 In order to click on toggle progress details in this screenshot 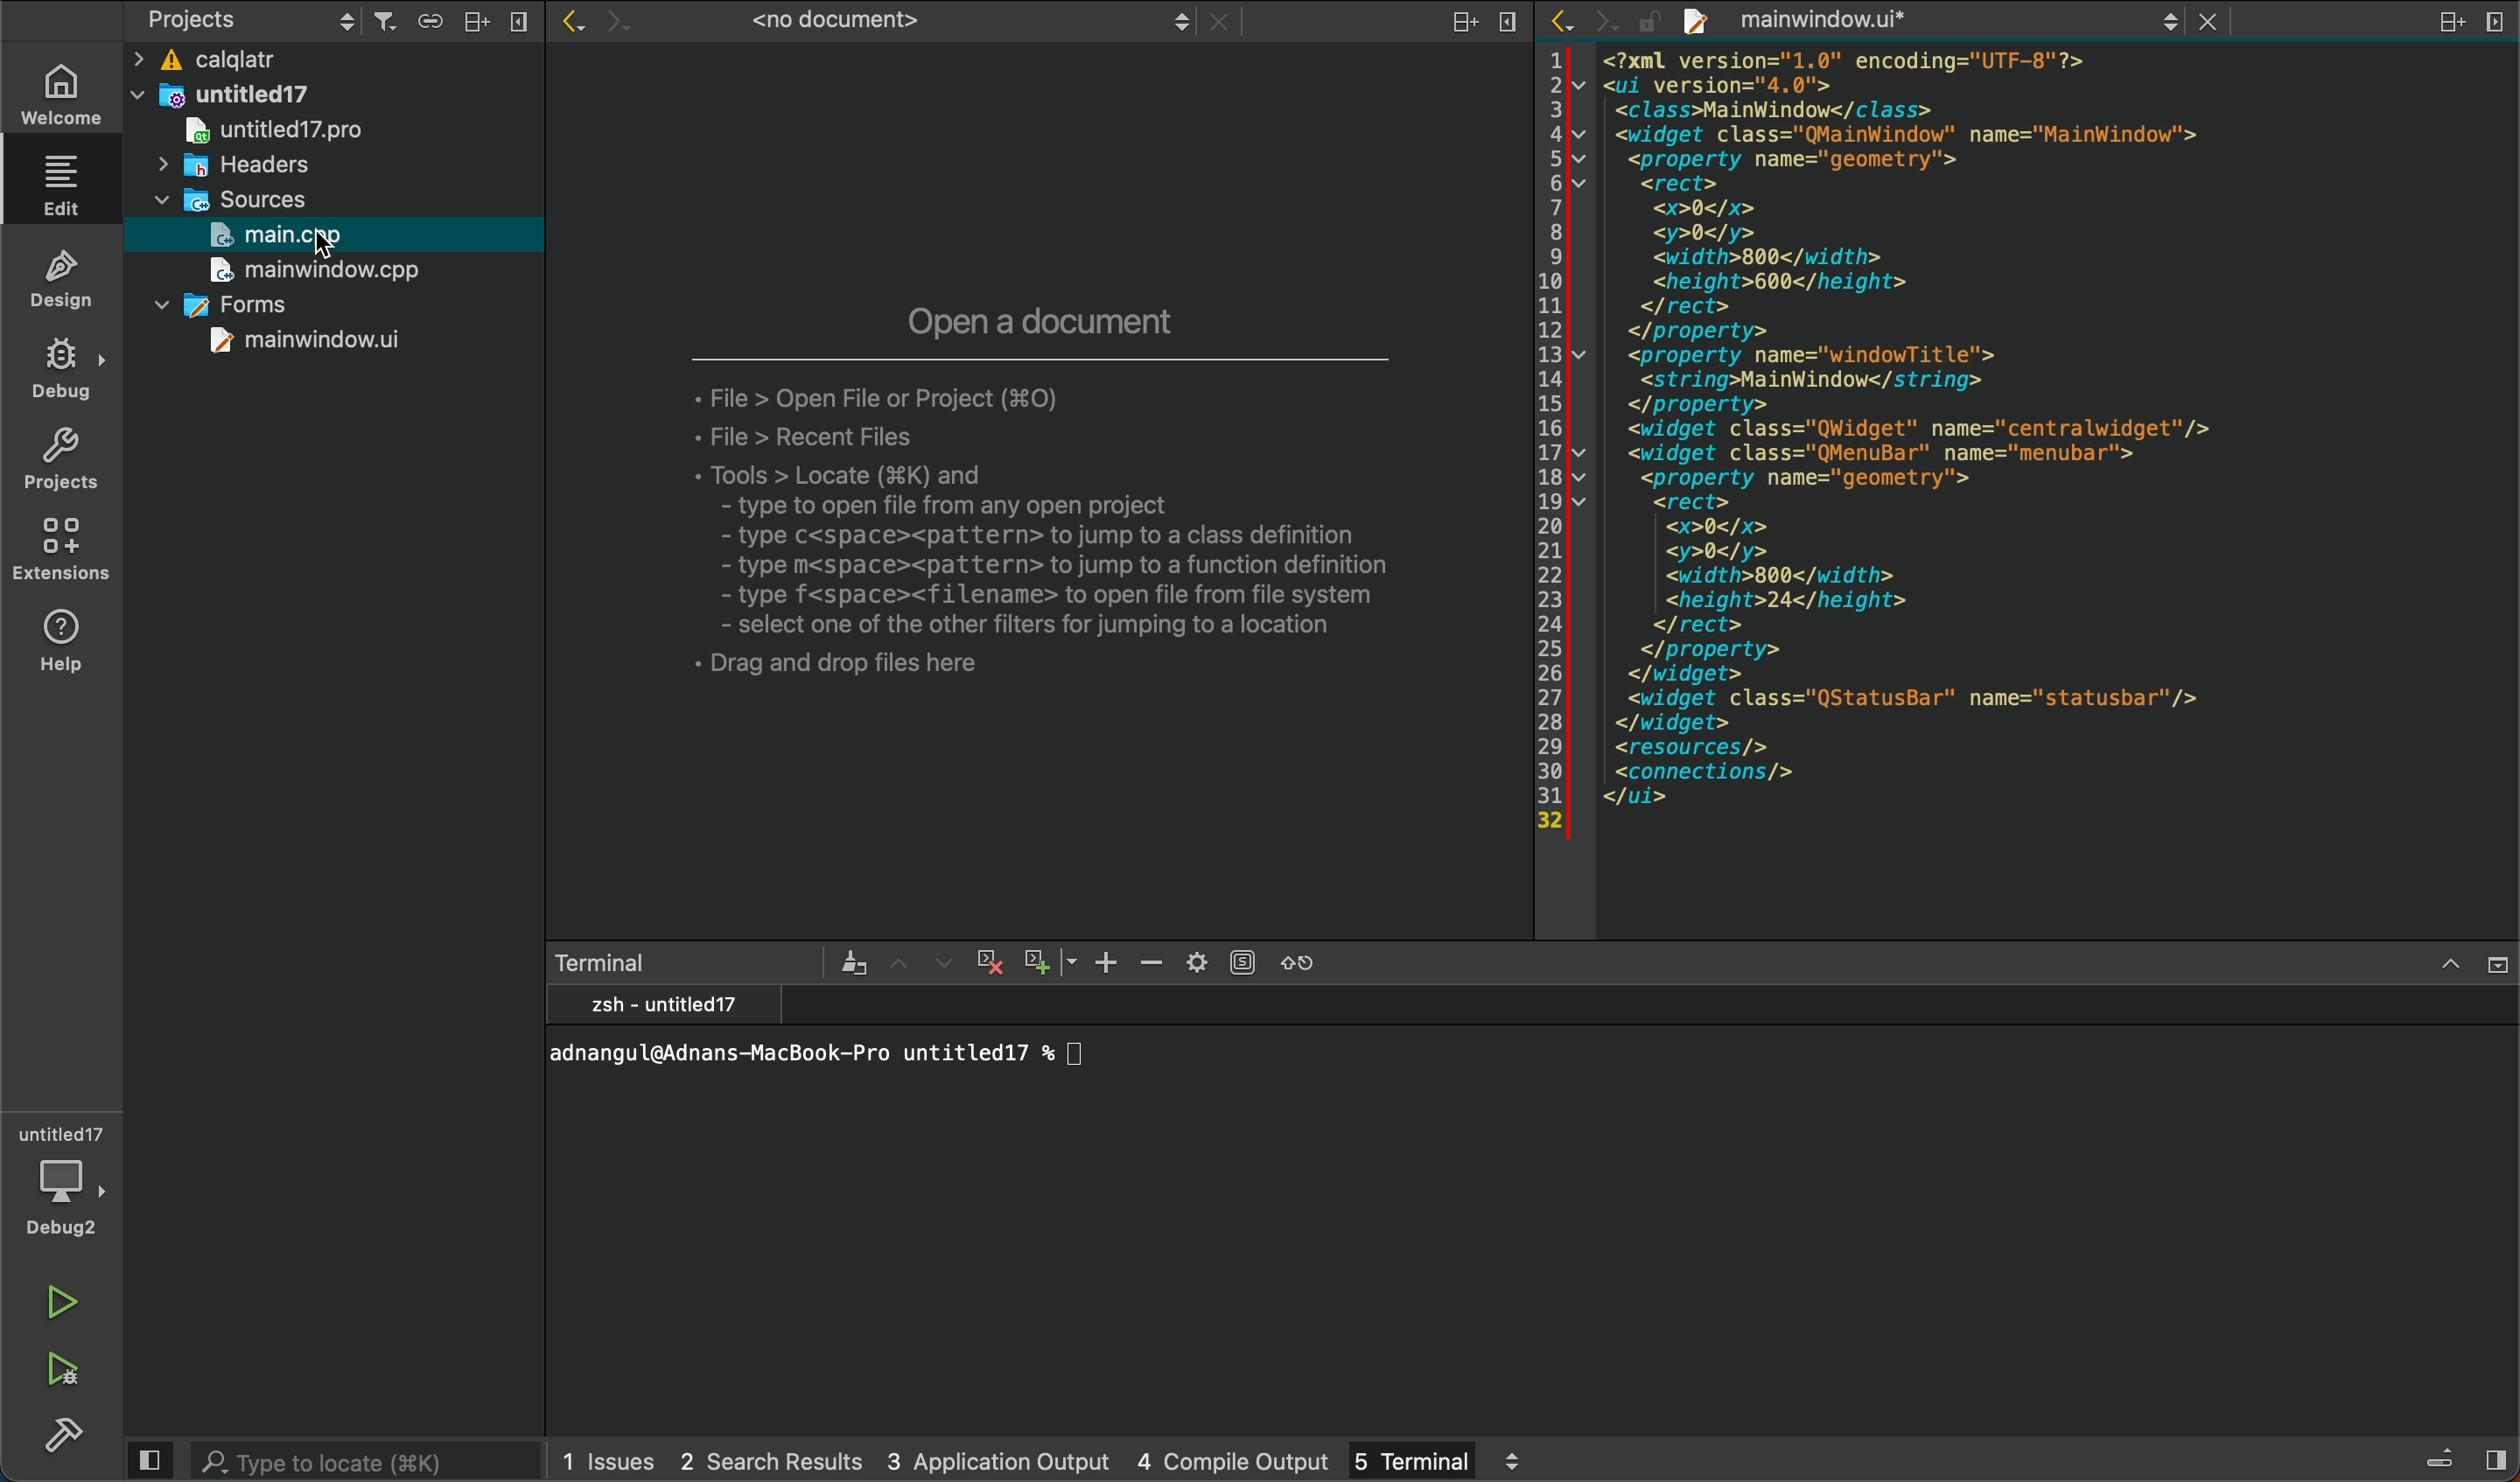, I will do `click(2441, 1460)`.